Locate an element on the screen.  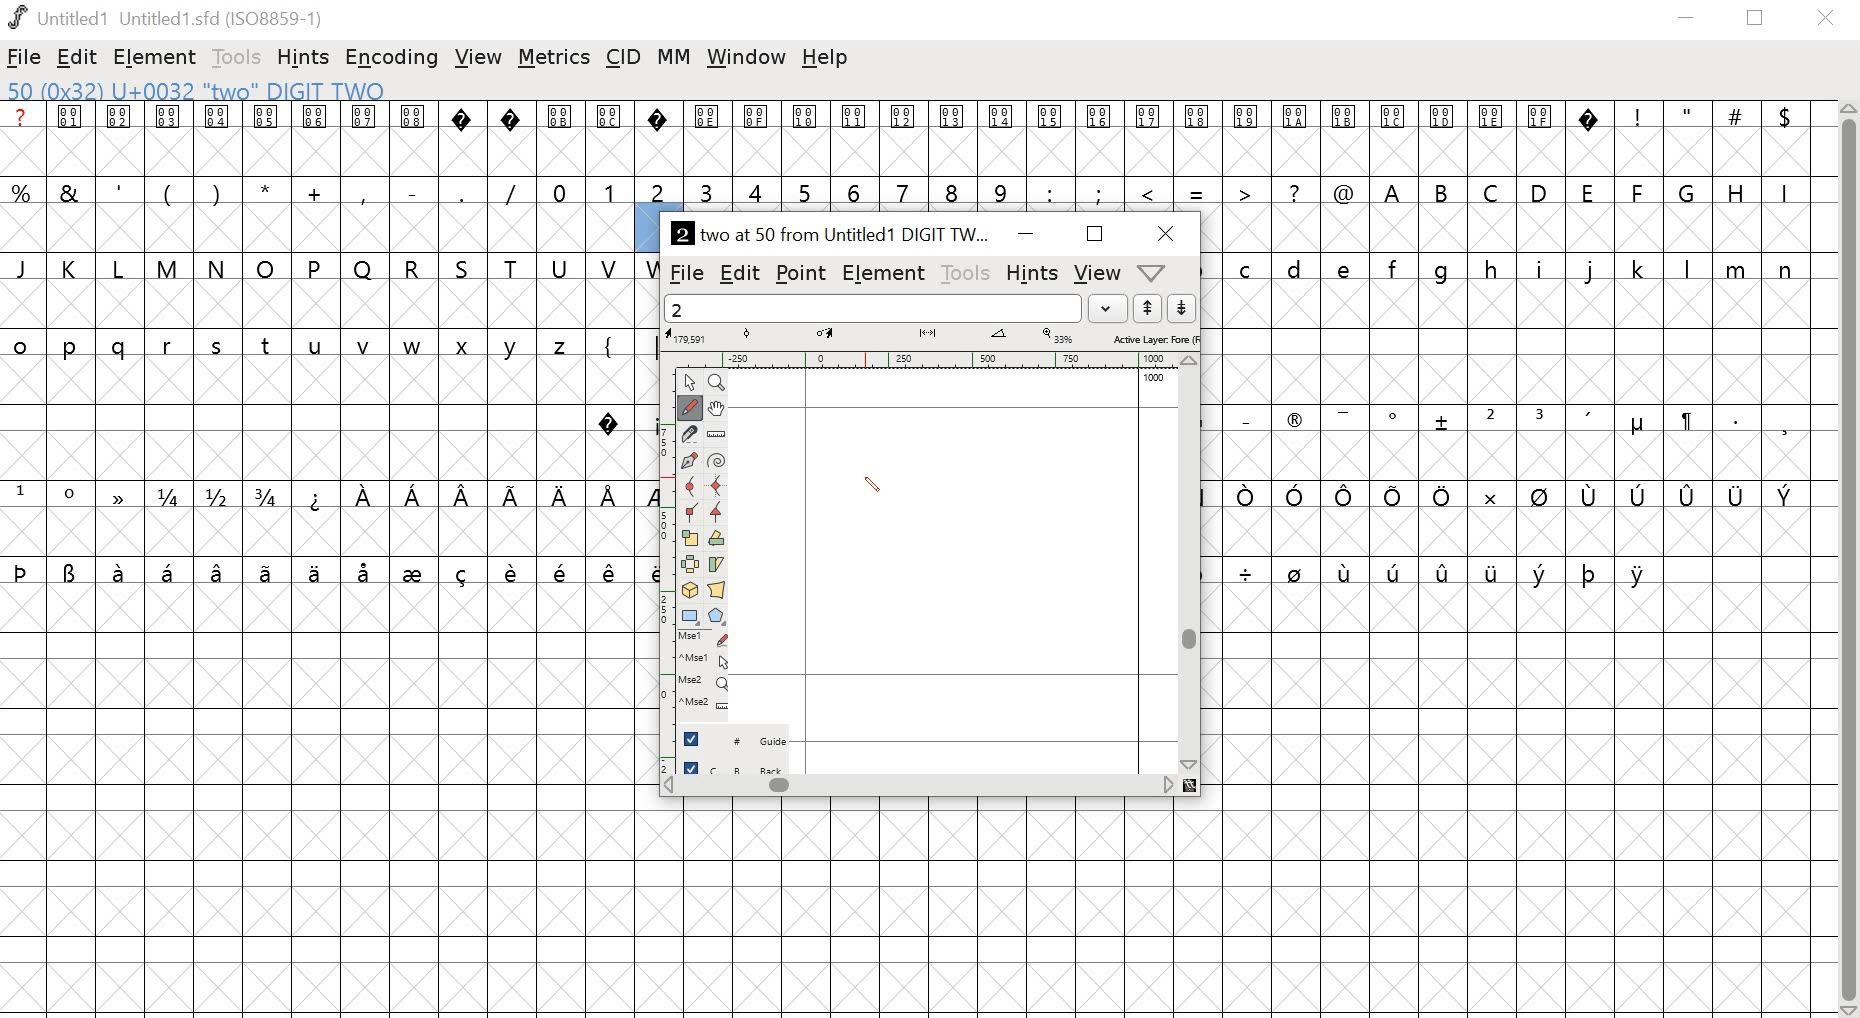
edit is located at coordinates (739, 274).